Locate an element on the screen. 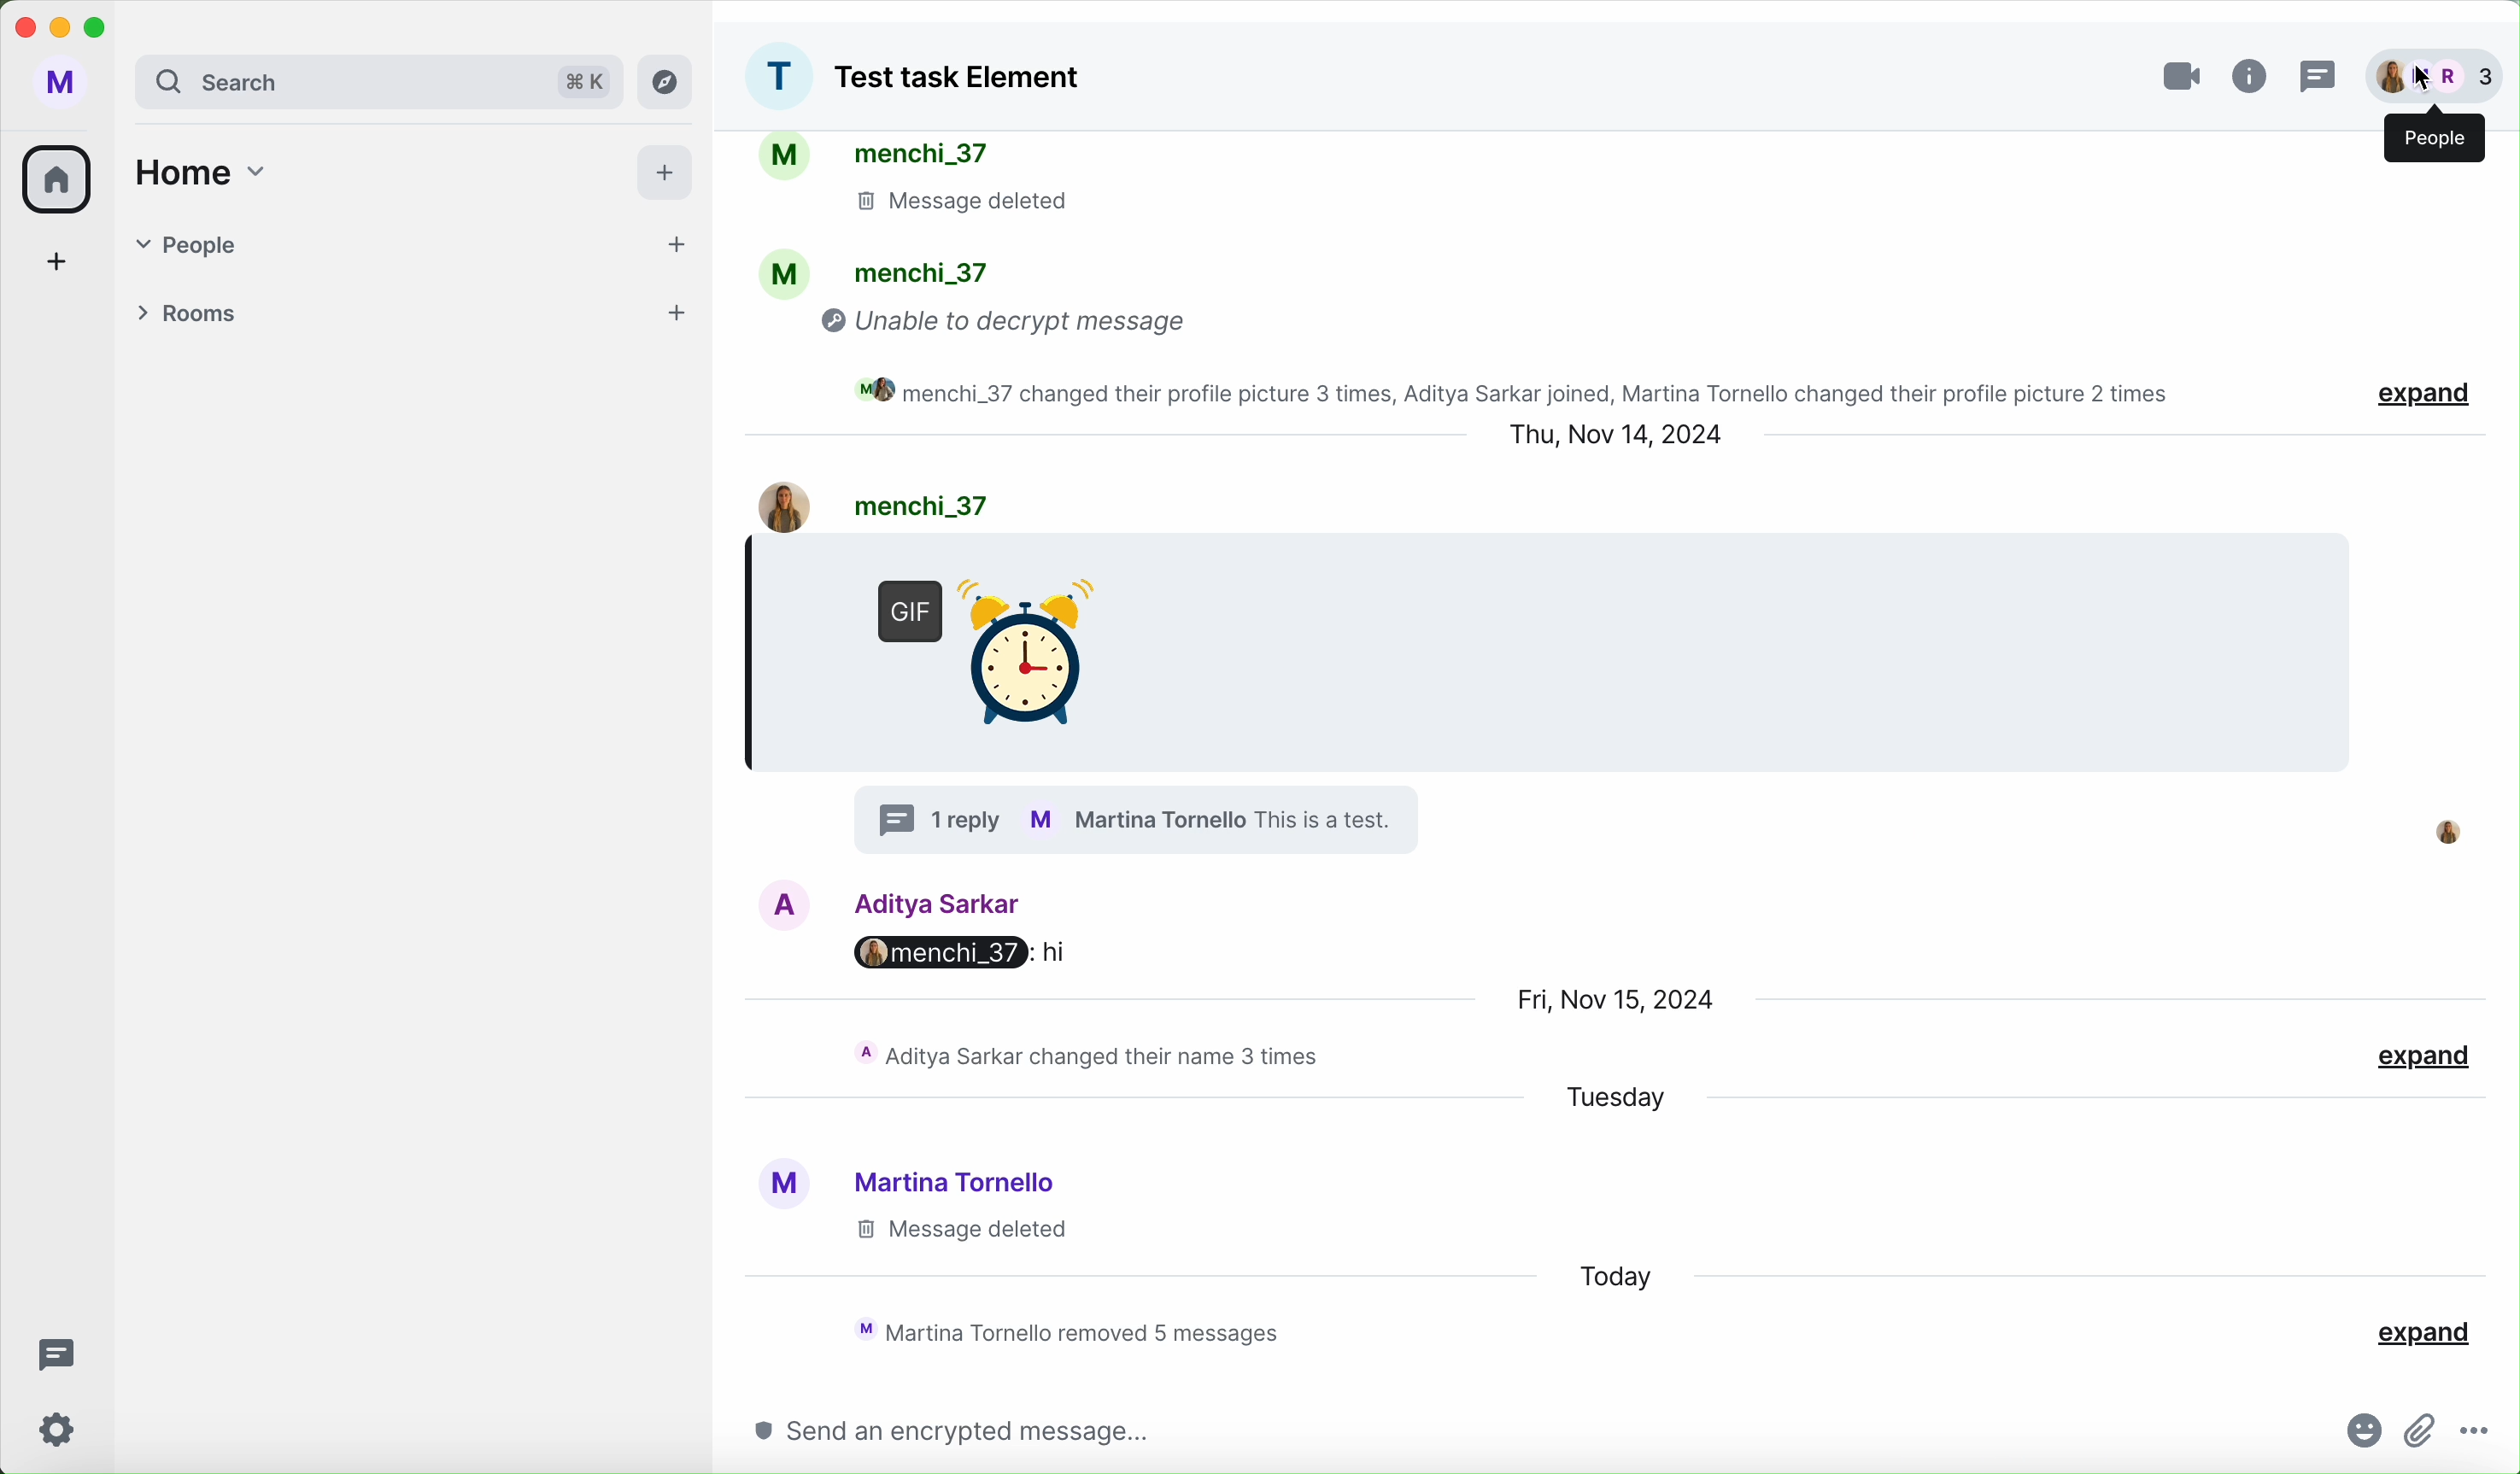 The image size is (2520, 1474). message deleted is located at coordinates (985, 204).